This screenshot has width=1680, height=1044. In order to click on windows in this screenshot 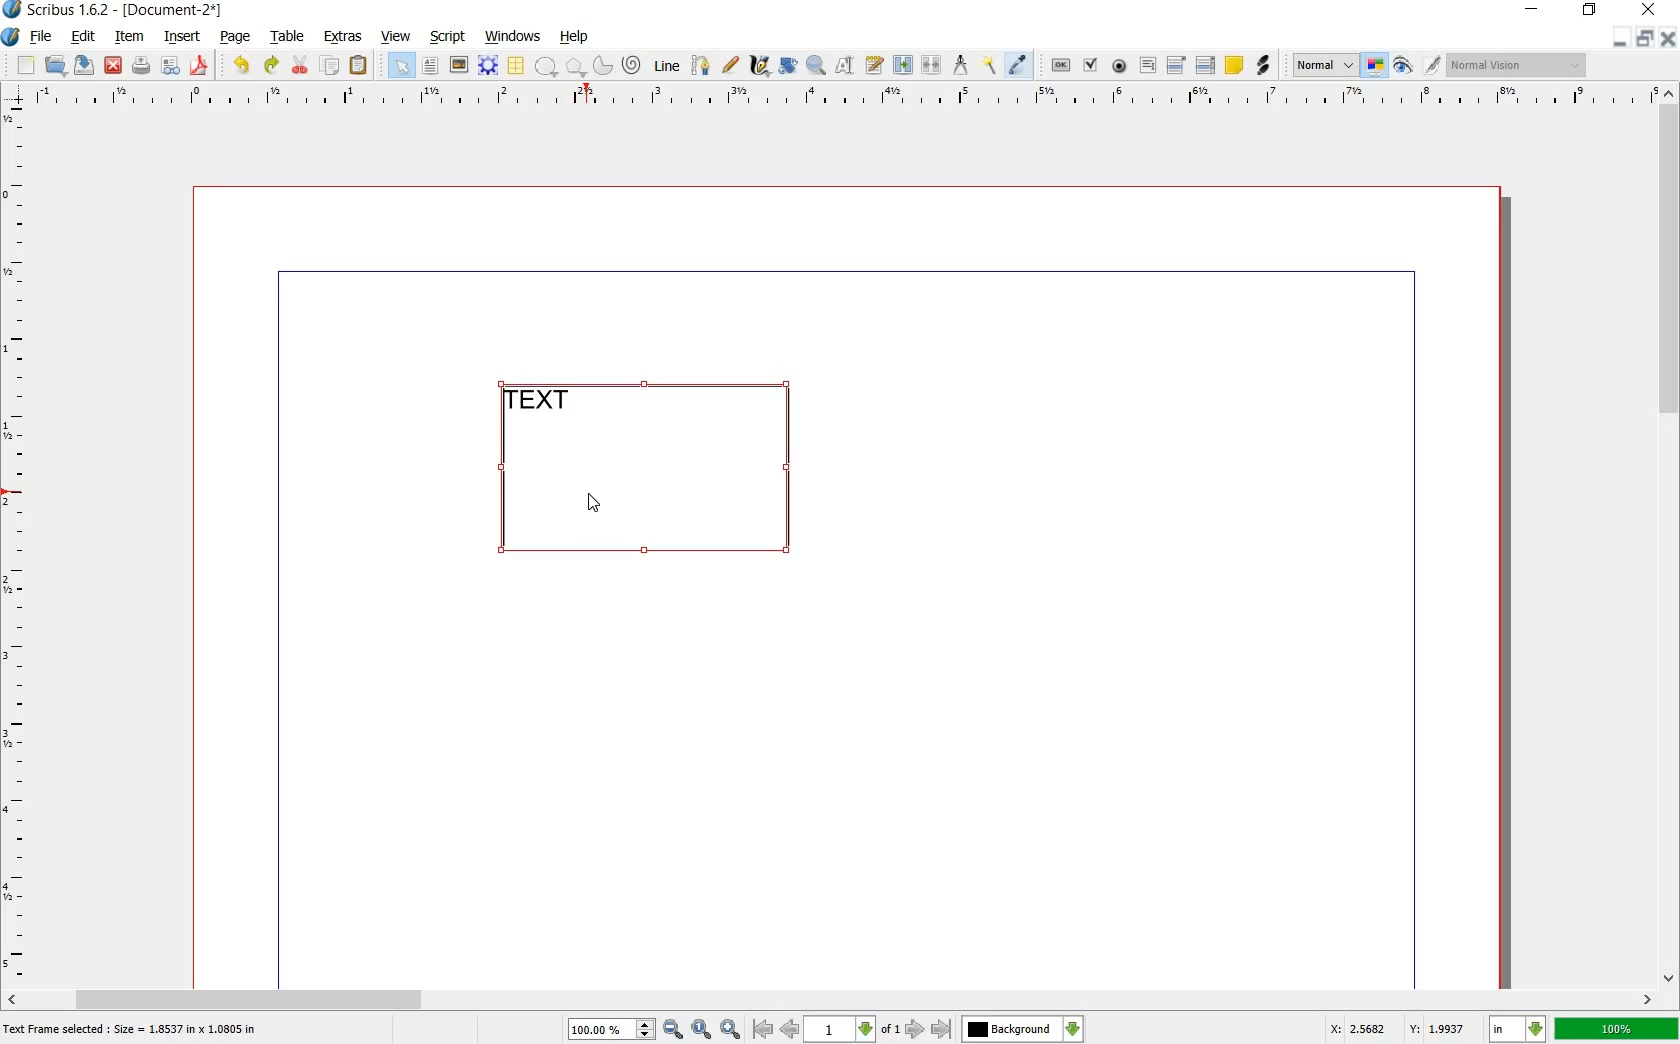, I will do `click(512, 37)`.